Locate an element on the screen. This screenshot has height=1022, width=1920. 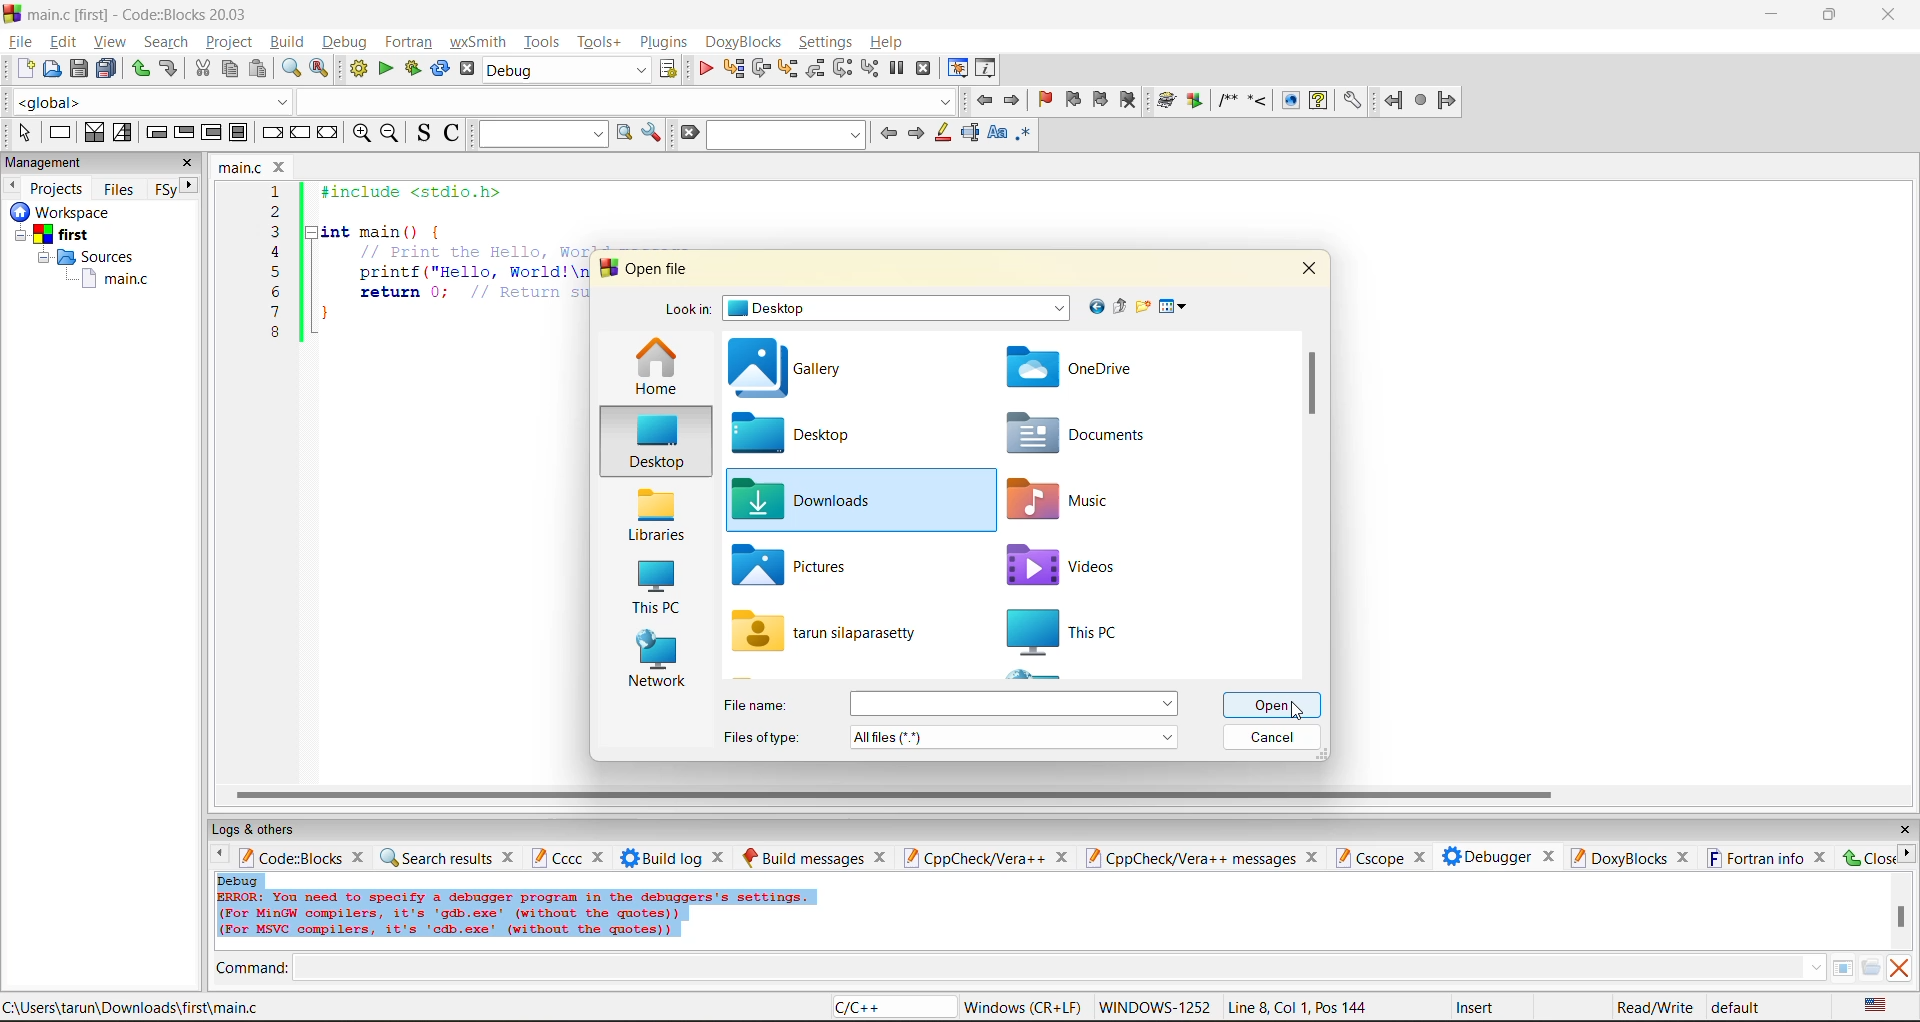
return instruction is located at coordinates (329, 134).